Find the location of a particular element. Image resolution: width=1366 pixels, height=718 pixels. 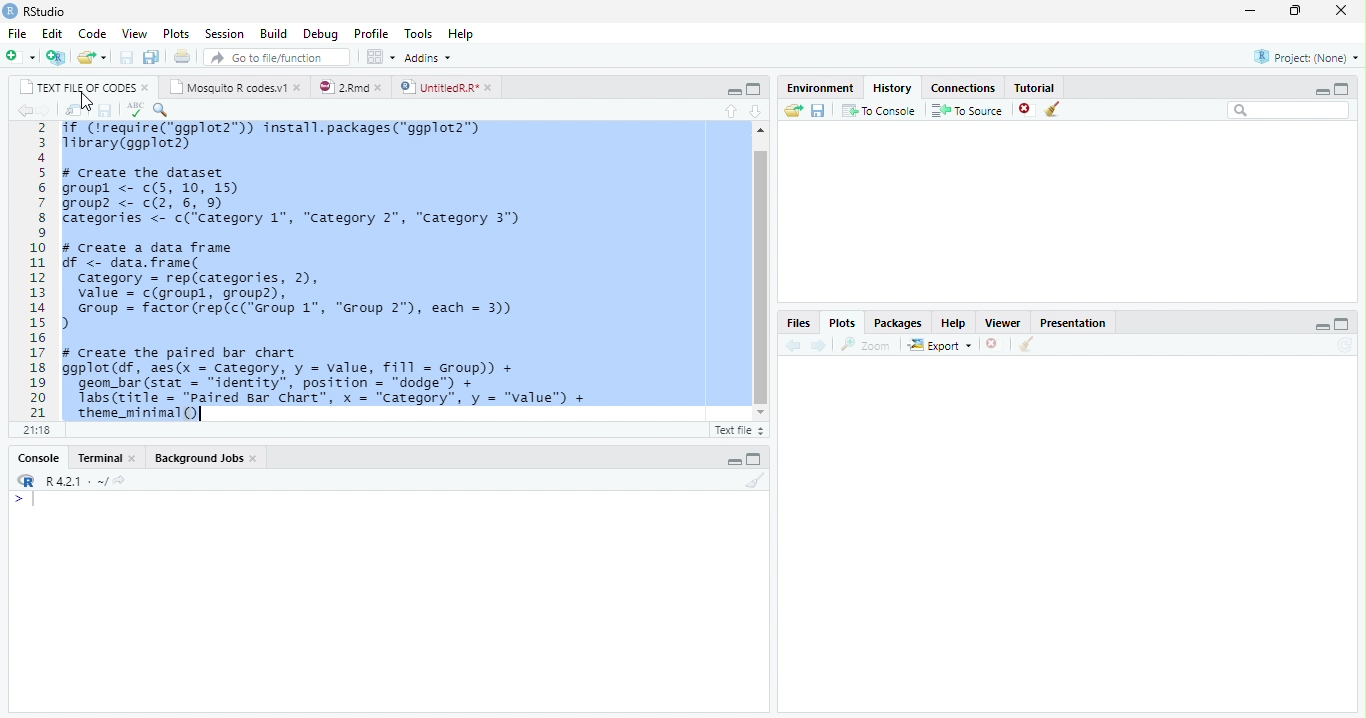

background jobs is located at coordinates (198, 457).